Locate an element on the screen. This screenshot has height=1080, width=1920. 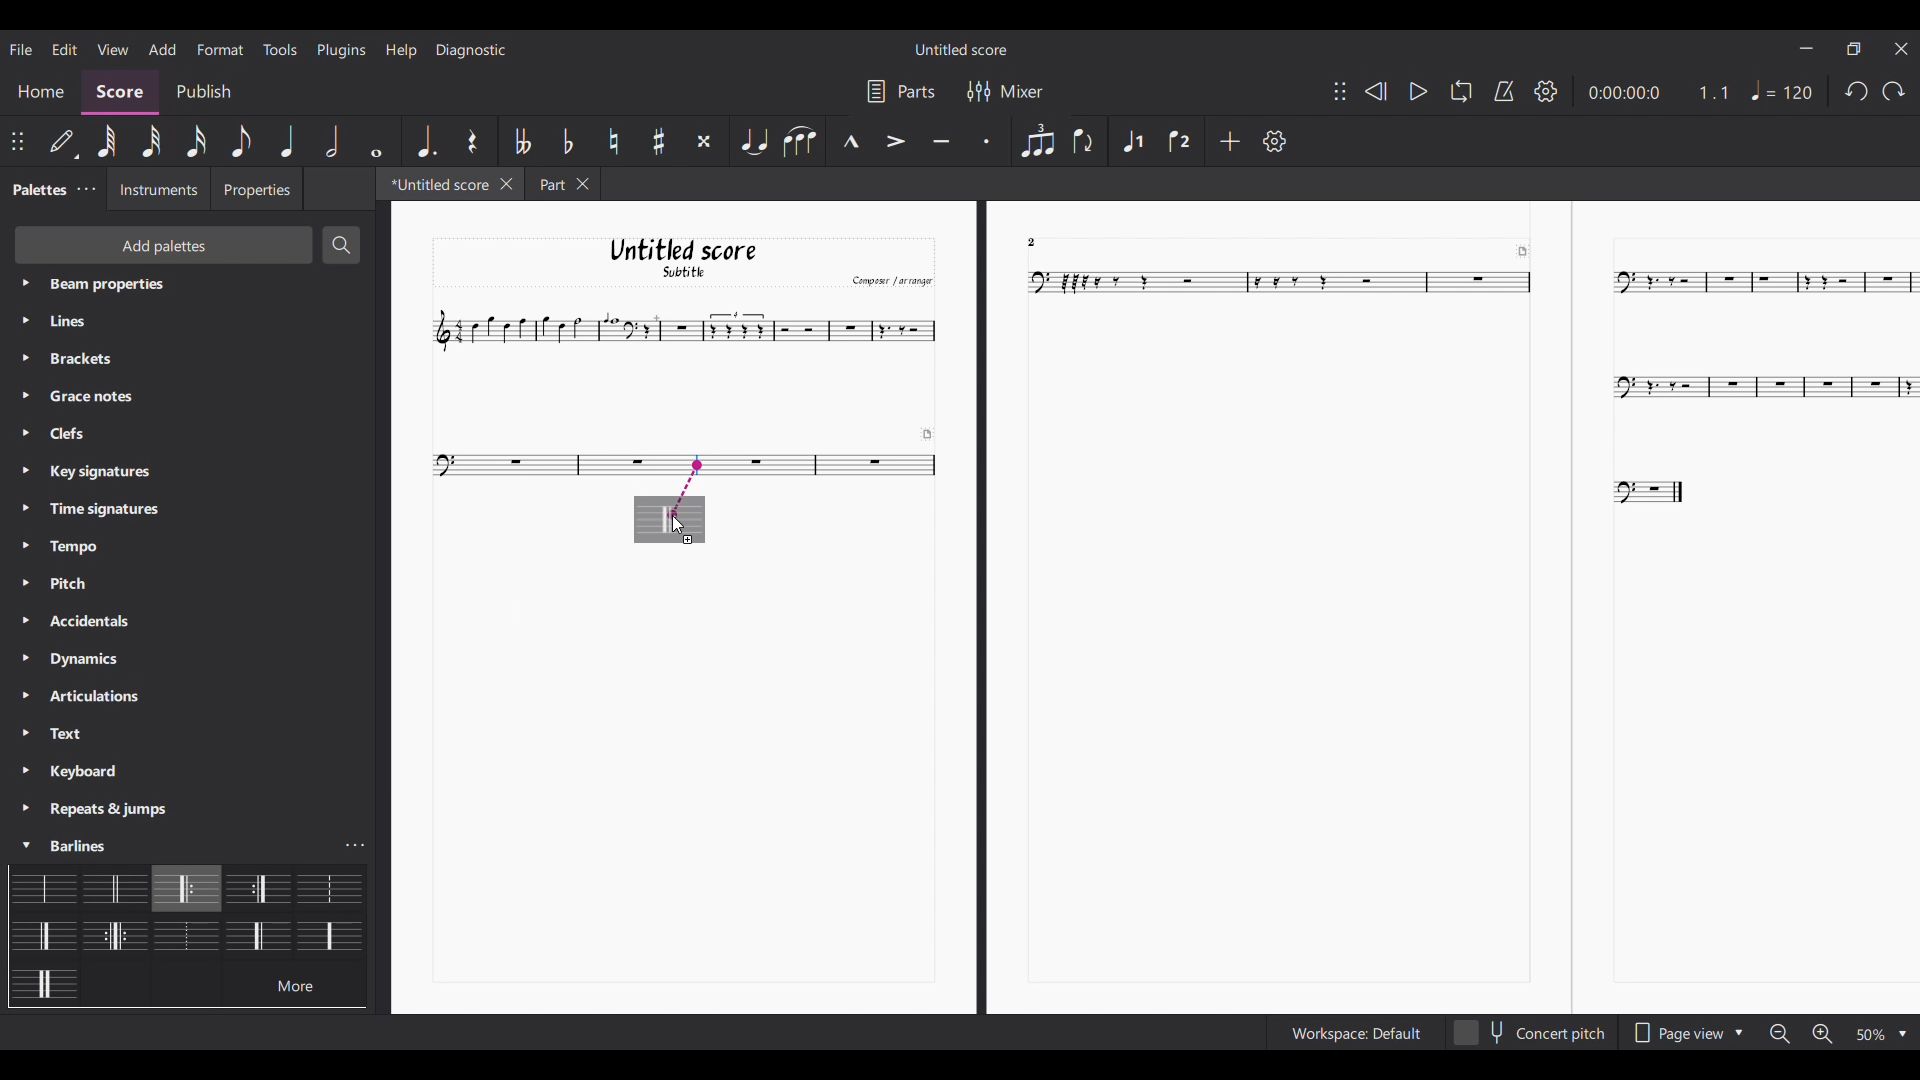
Rest is located at coordinates (474, 141).